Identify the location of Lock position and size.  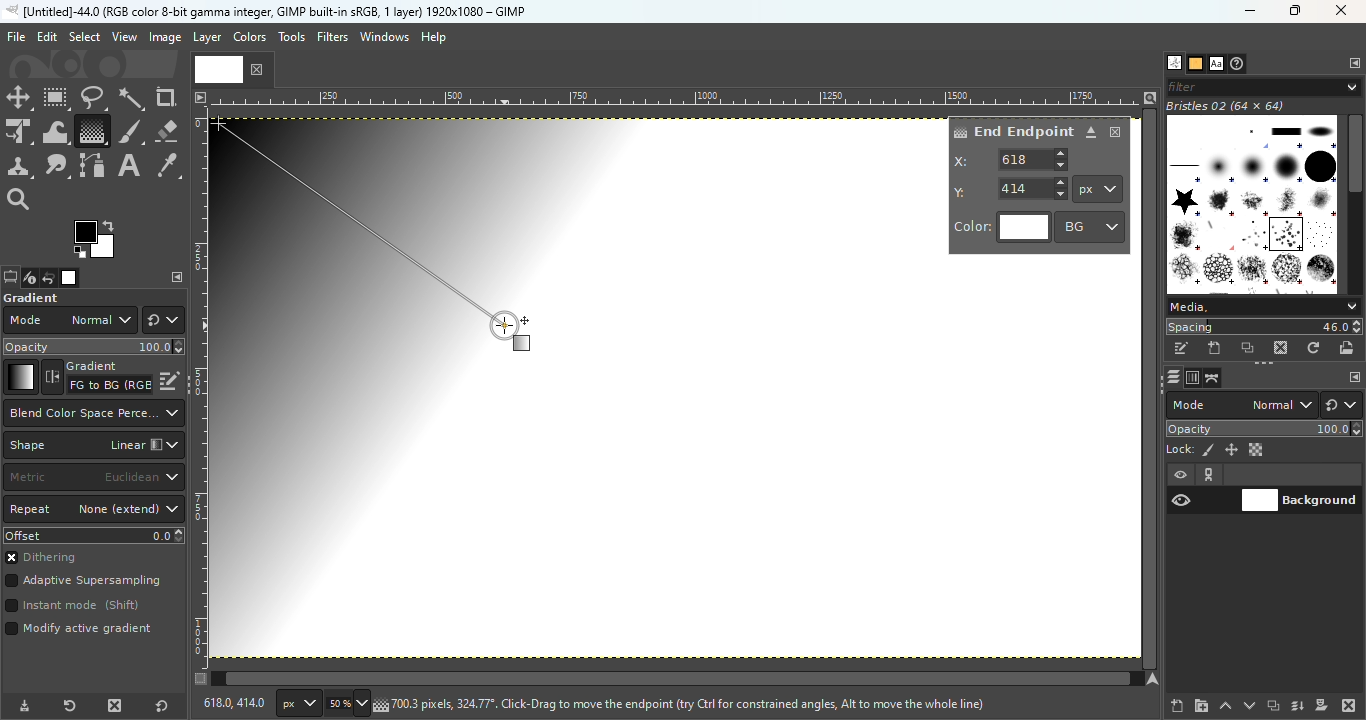
(1230, 449).